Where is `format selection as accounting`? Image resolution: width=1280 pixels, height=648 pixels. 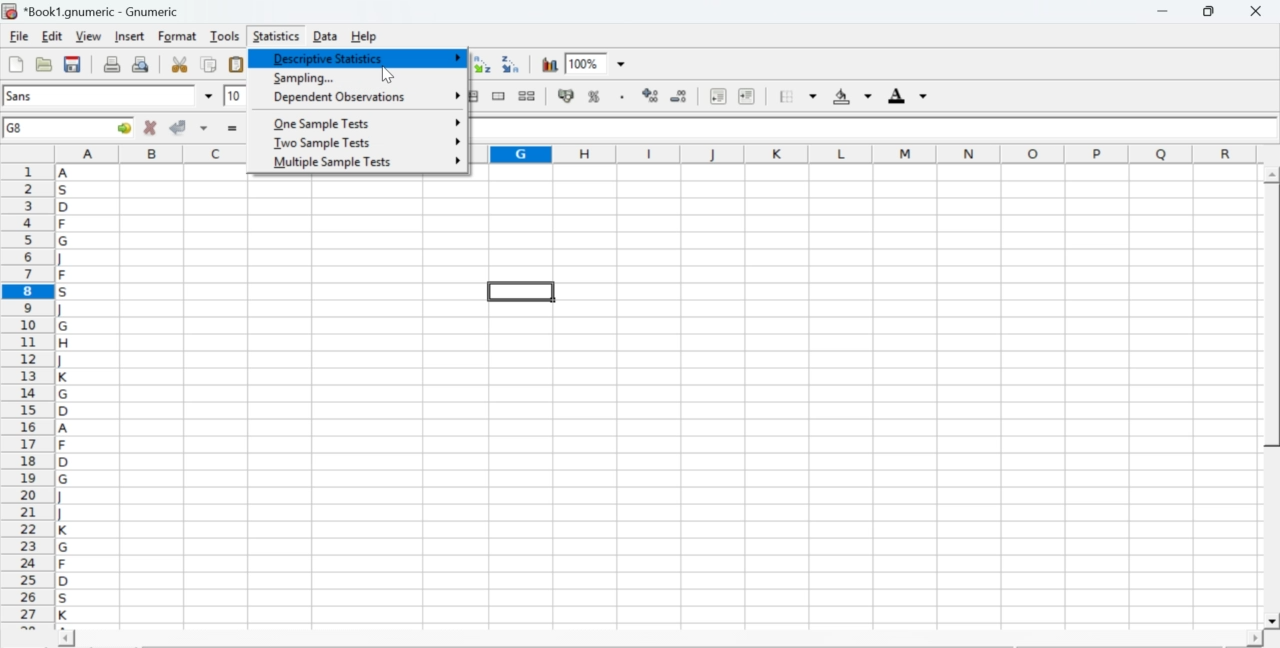
format selection as accounting is located at coordinates (566, 95).